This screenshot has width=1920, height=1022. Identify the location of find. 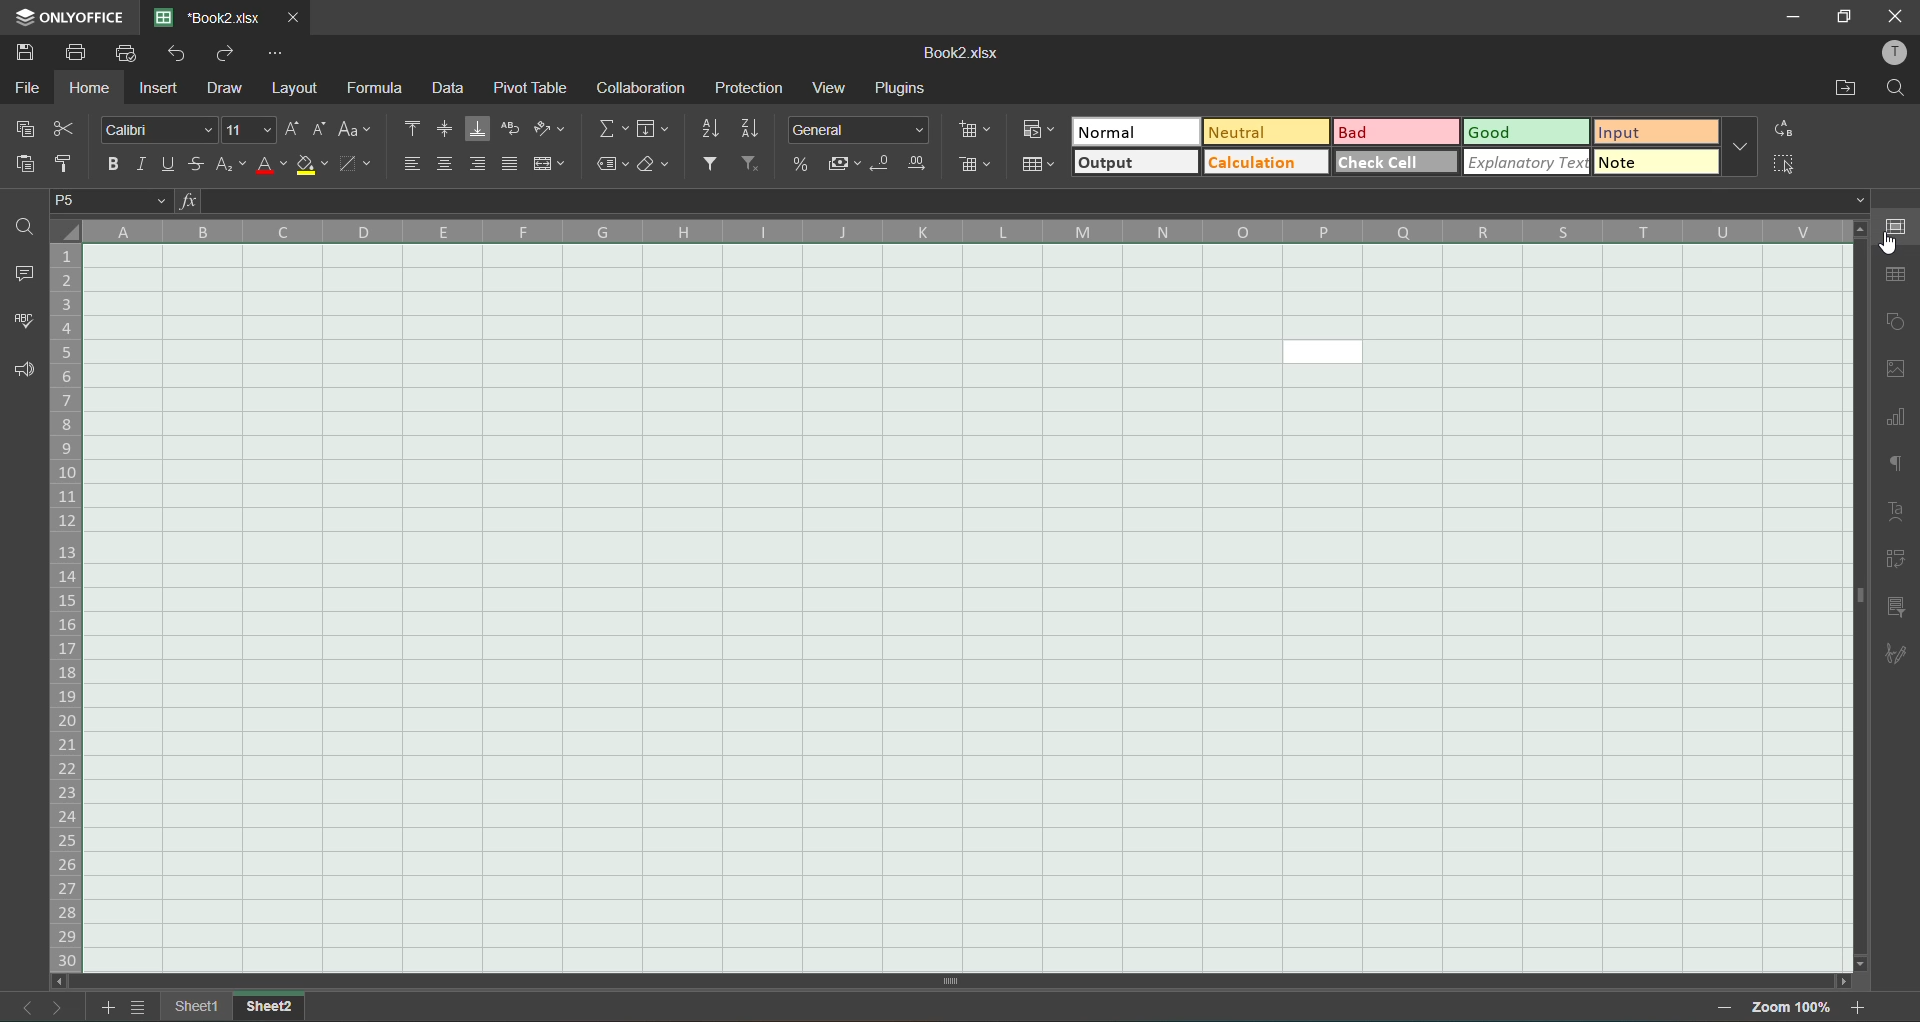
(1896, 88).